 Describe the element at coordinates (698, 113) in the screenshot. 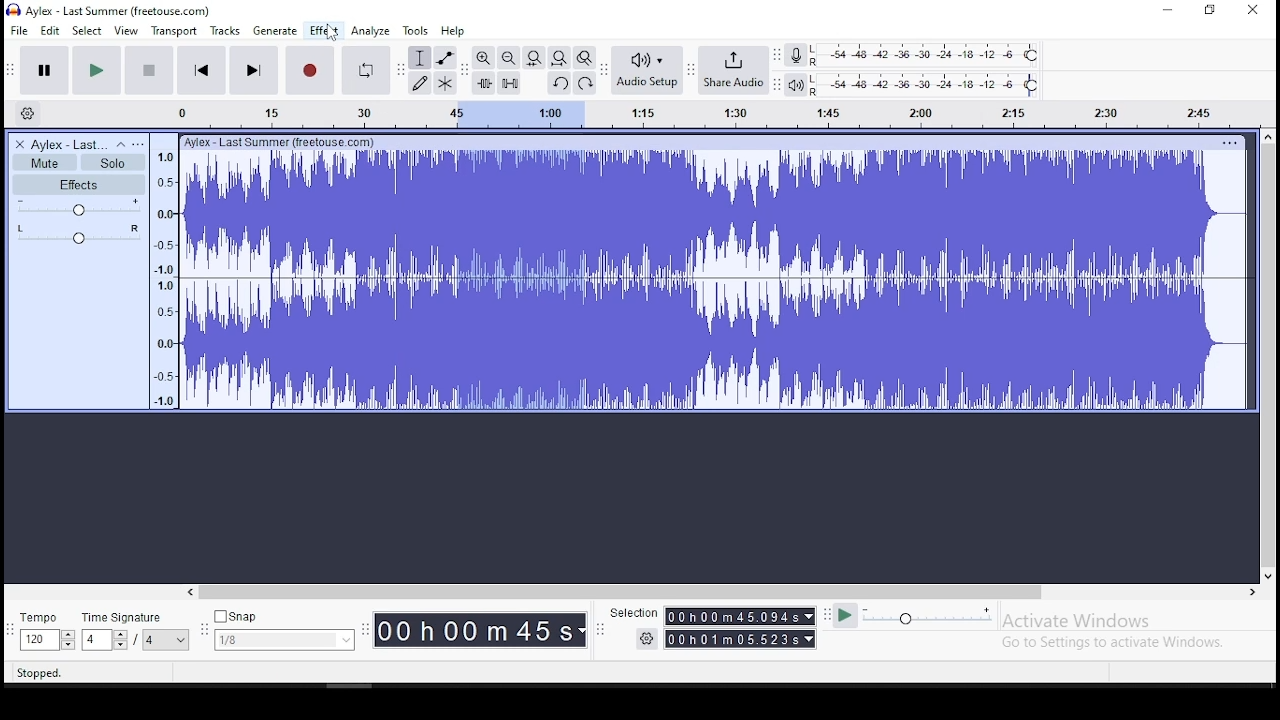

I see `timeline` at that location.